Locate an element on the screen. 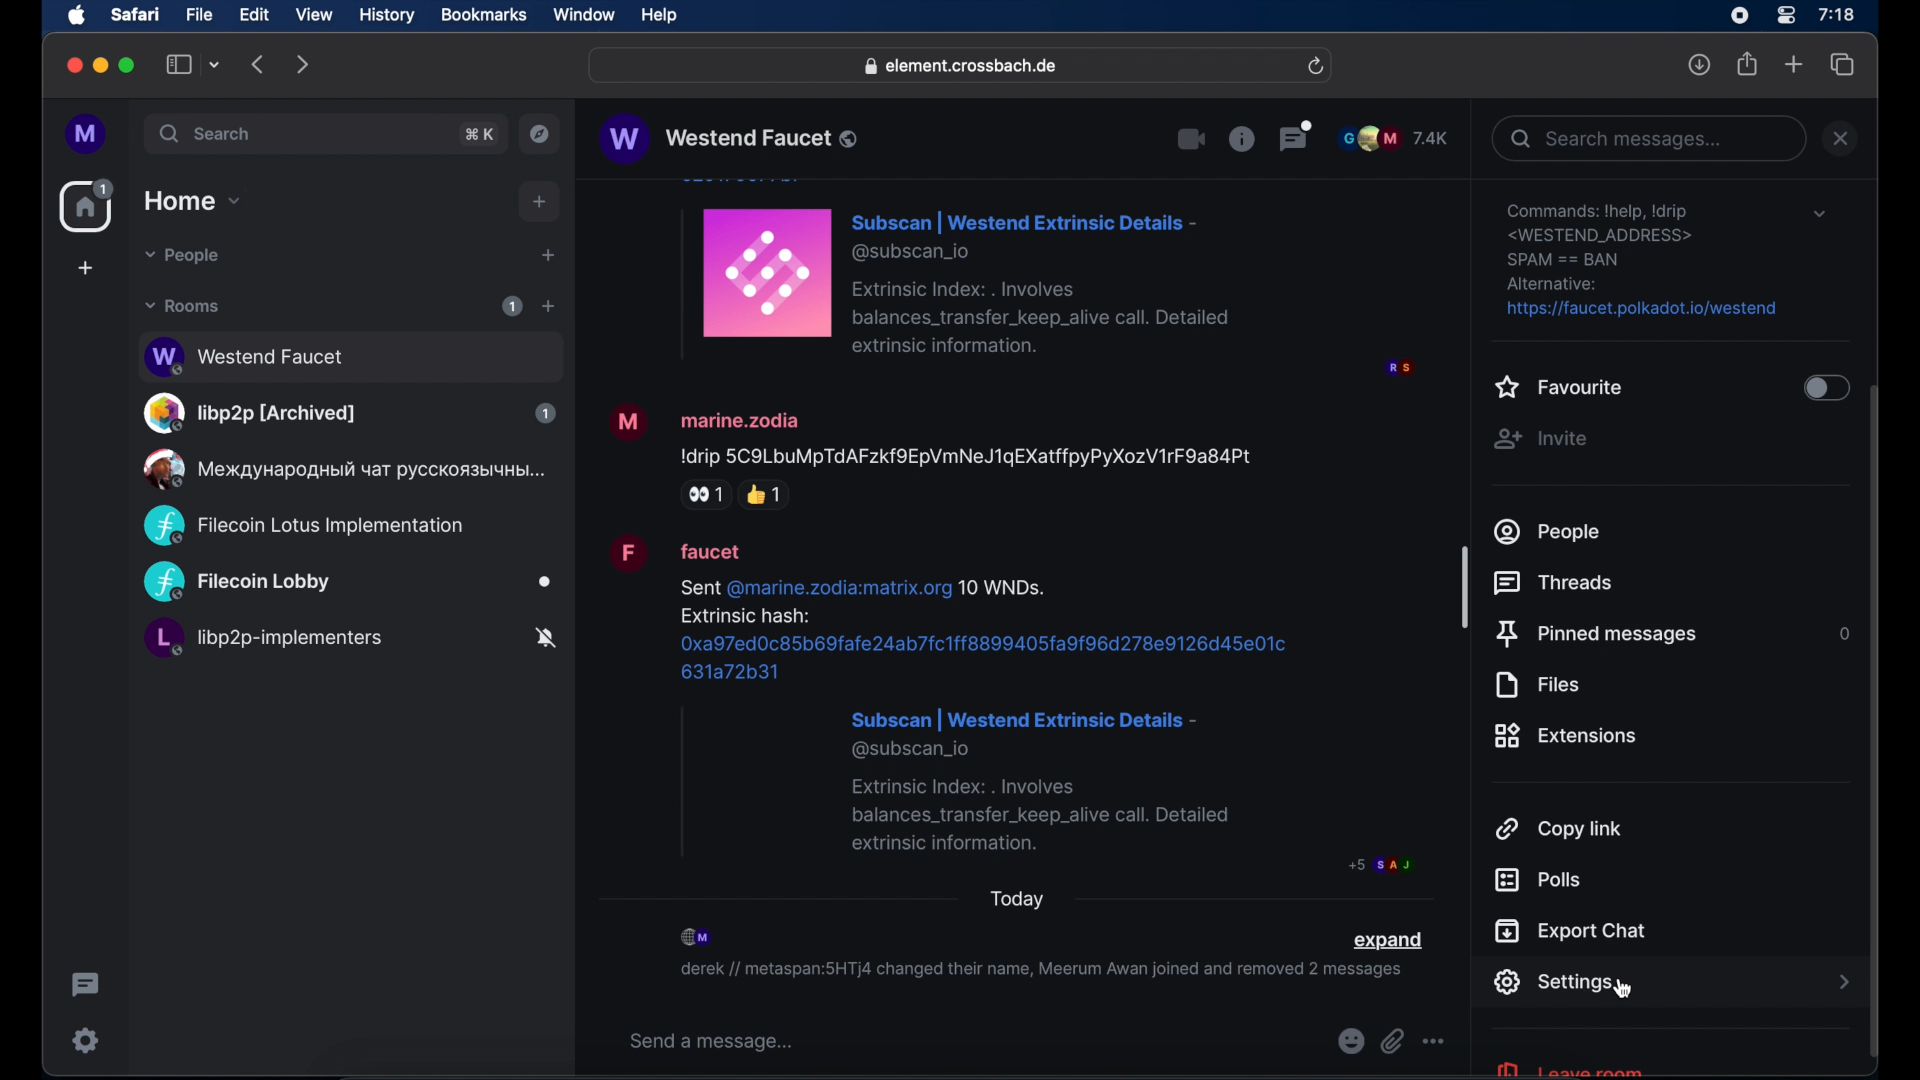 The image size is (1920, 1080). safari is located at coordinates (134, 14).